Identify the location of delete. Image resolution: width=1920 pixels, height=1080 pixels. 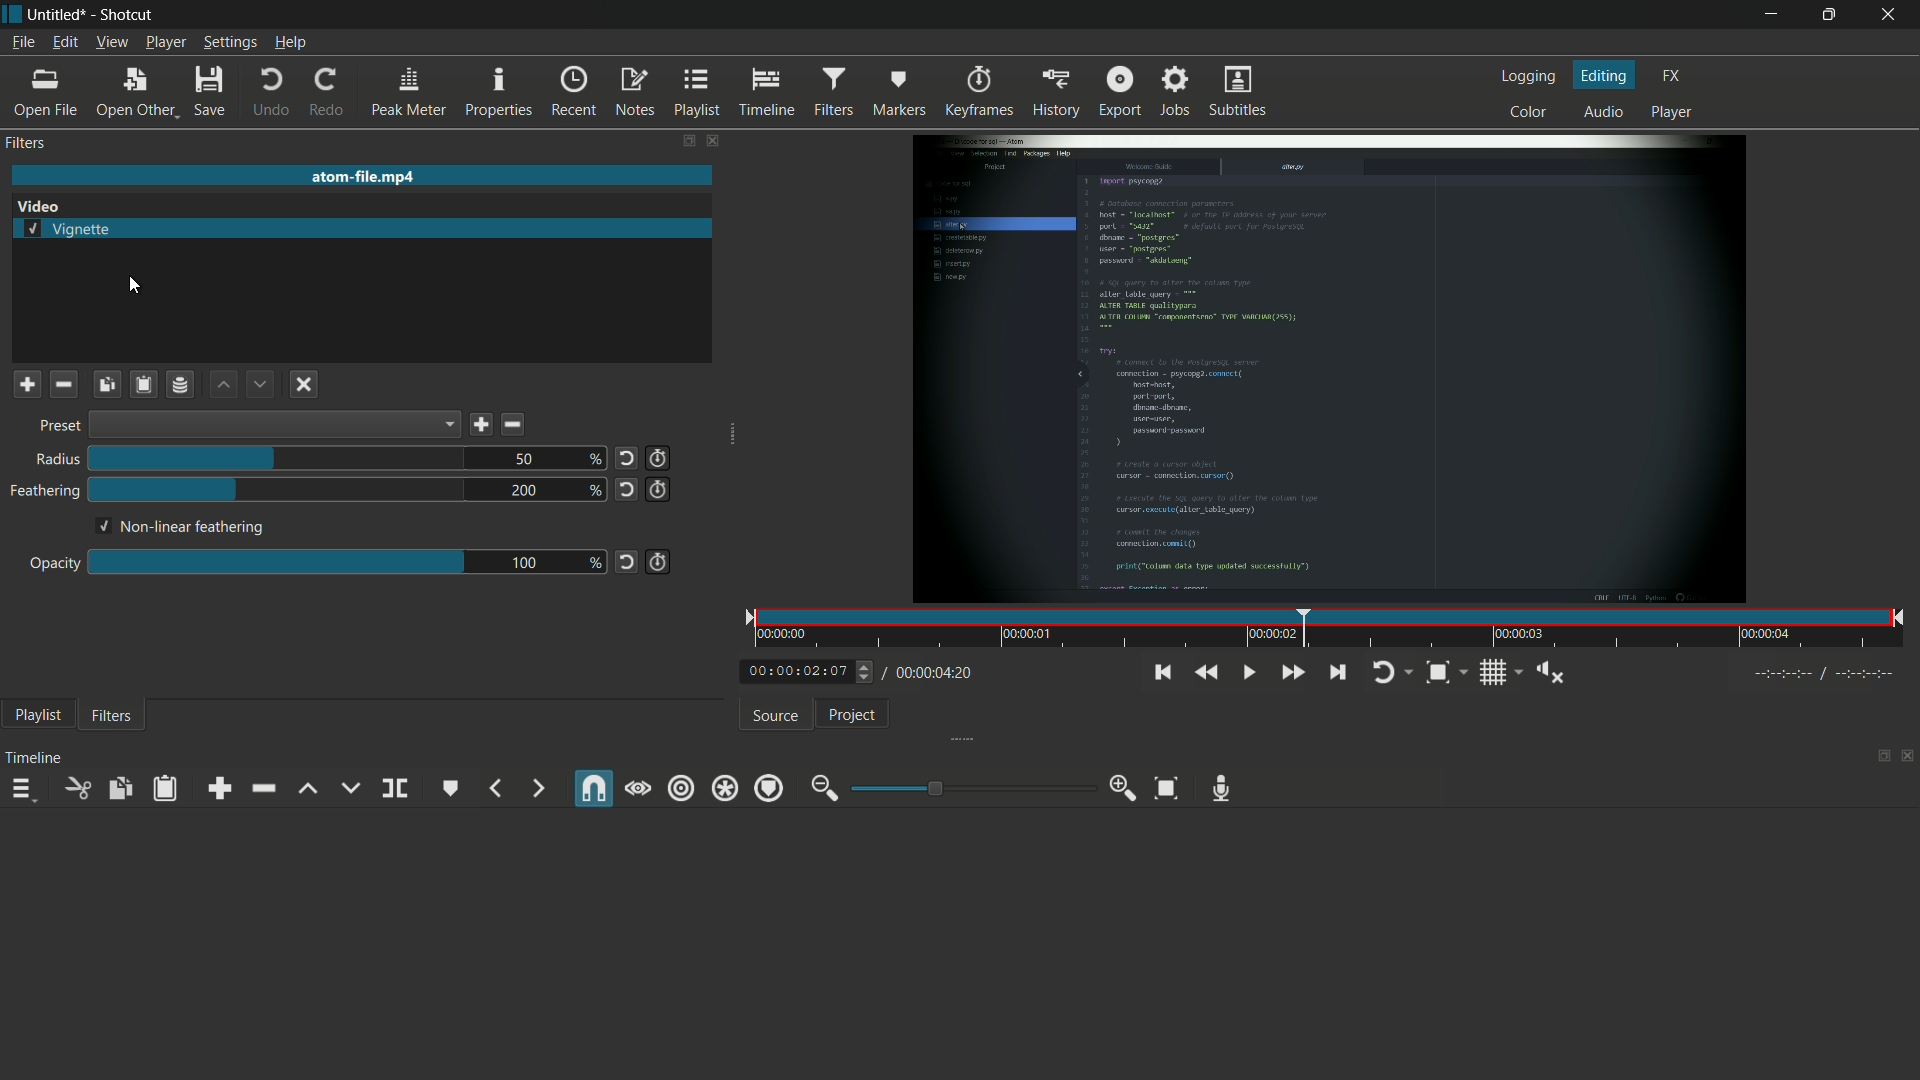
(514, 424).